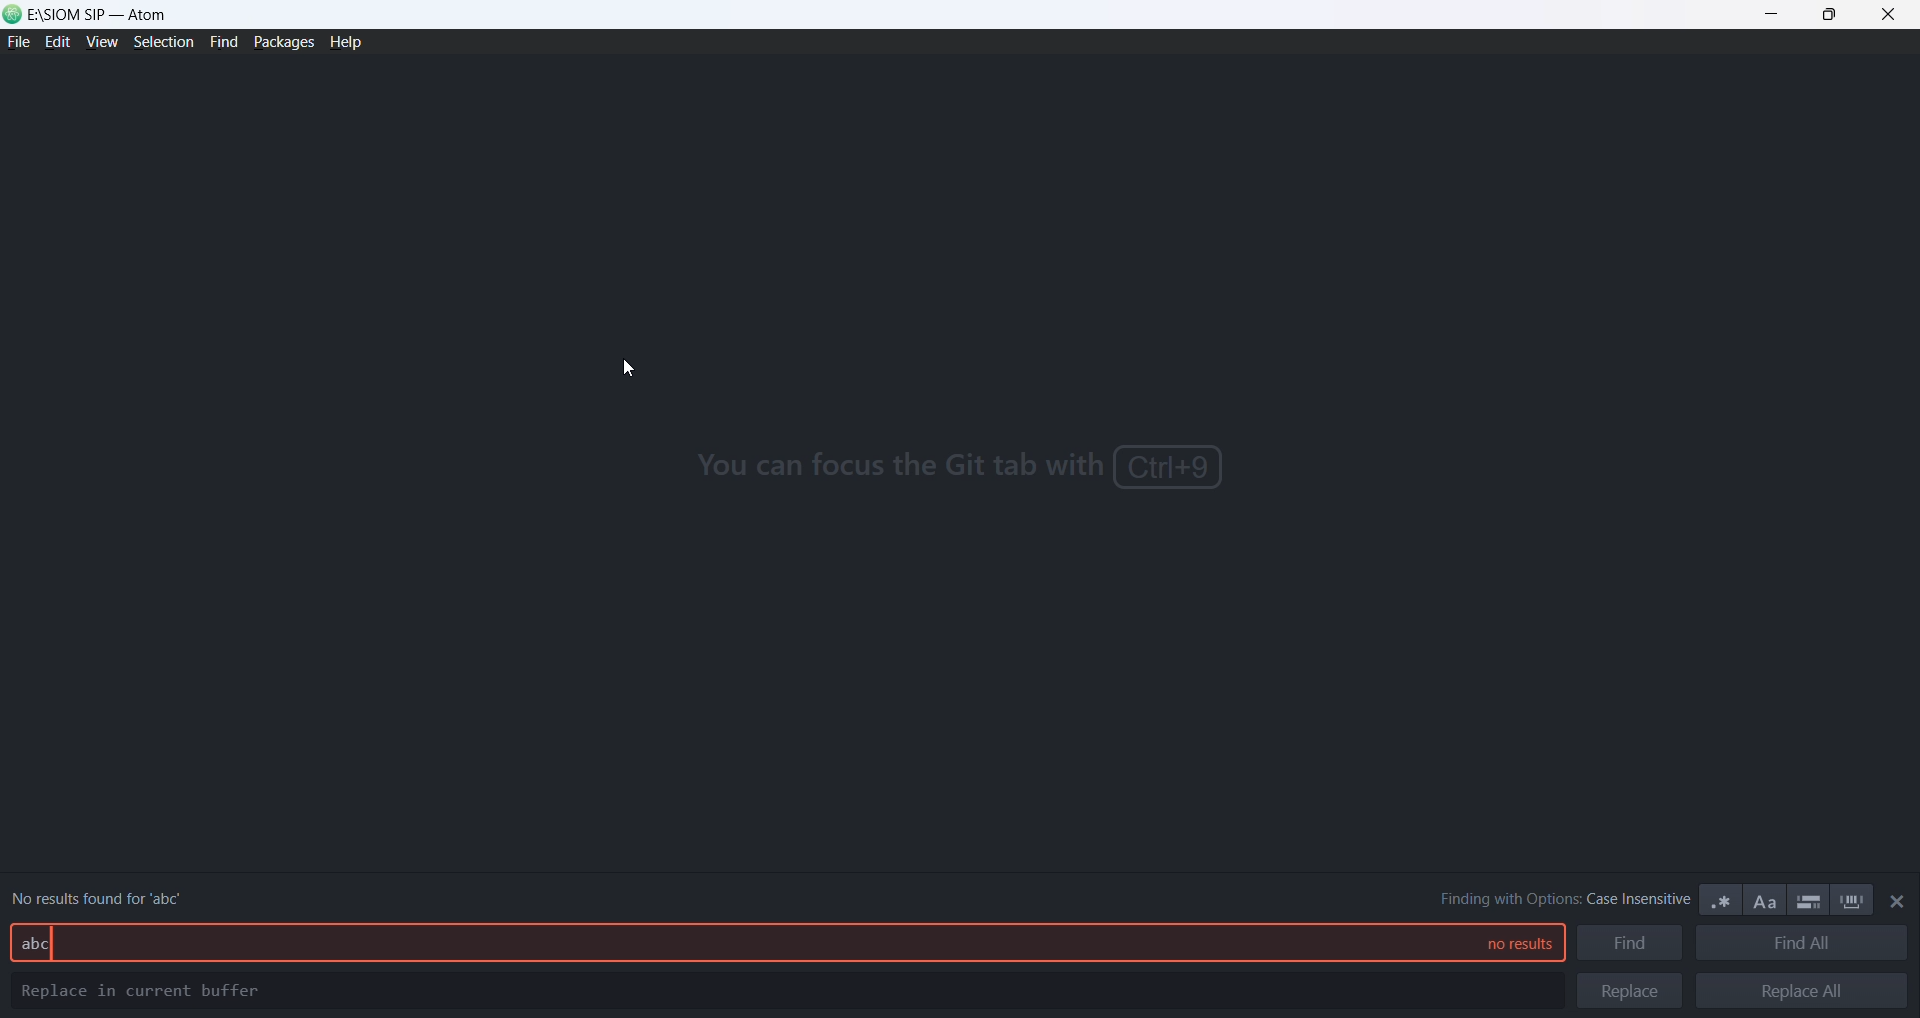 Image resolution: width=1920 pixels, height=1018 pixels. Describe the element at coordinates (1889, 17) in the screenshot. I see `close` at that location.